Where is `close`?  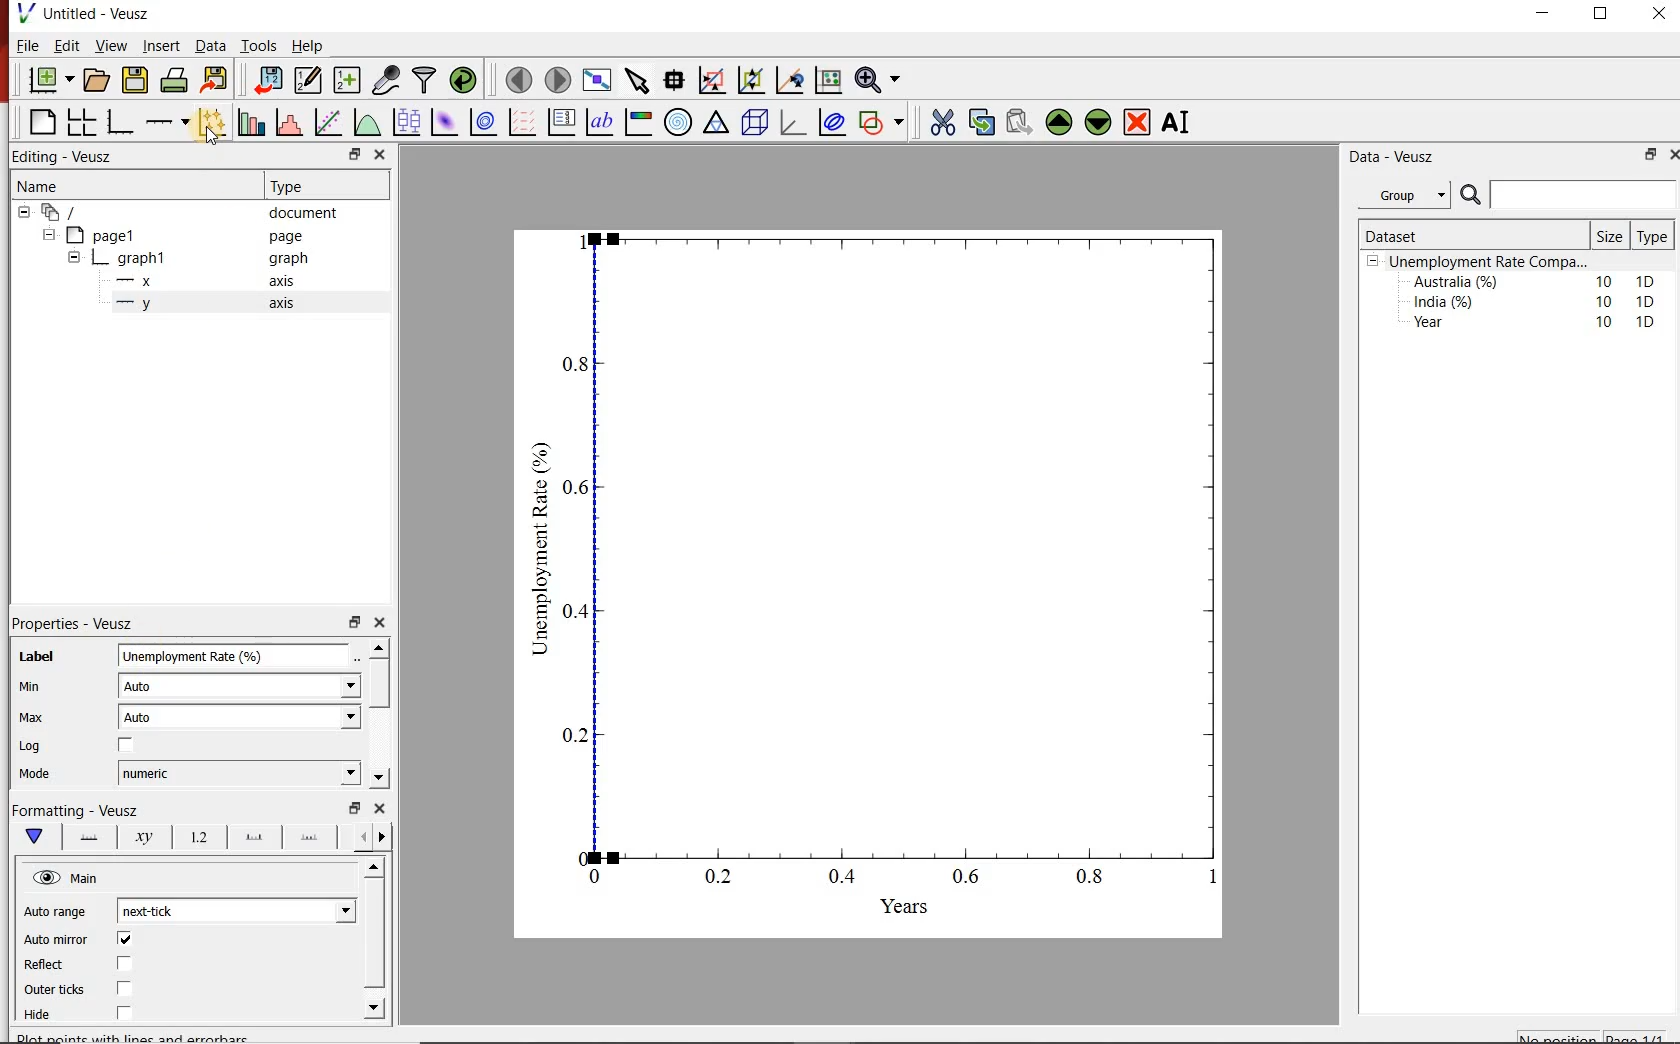 close is located at coordinates (381, 623).